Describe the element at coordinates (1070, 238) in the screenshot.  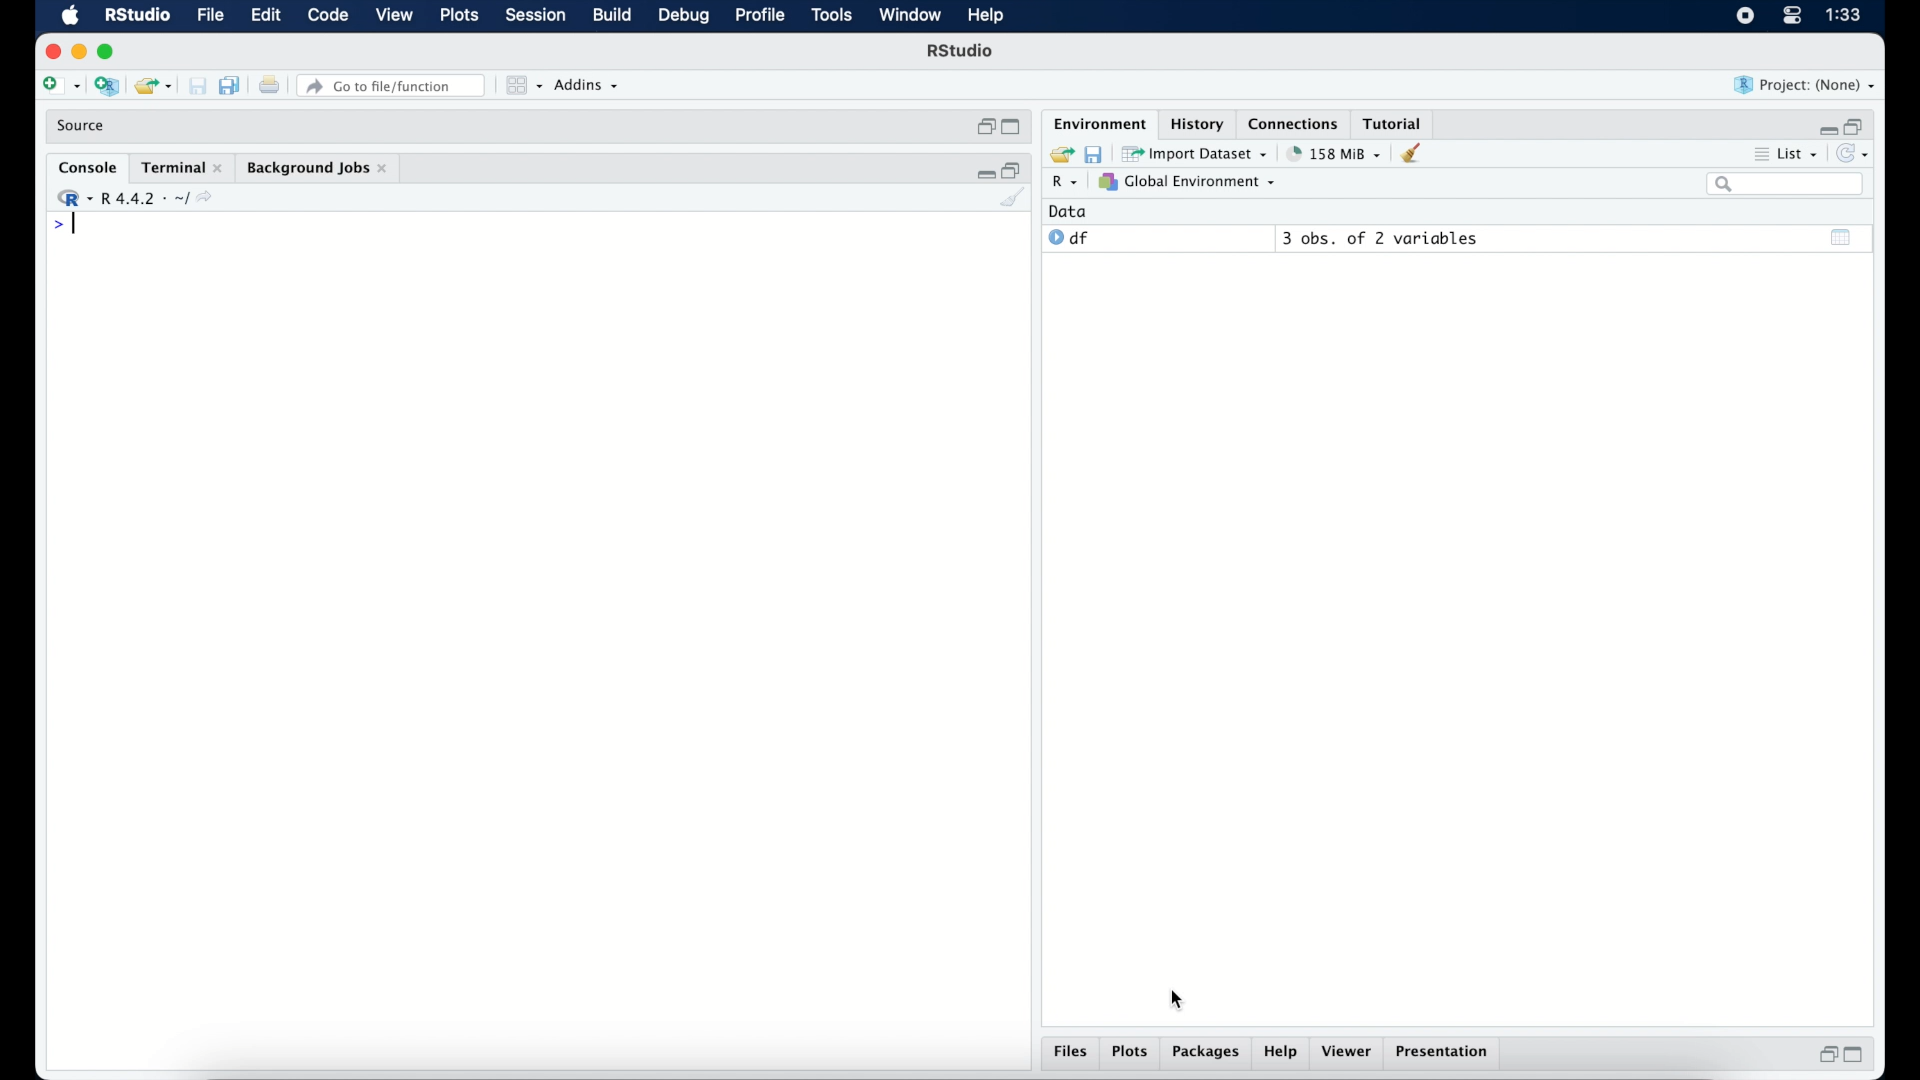
I see `df` at that location.